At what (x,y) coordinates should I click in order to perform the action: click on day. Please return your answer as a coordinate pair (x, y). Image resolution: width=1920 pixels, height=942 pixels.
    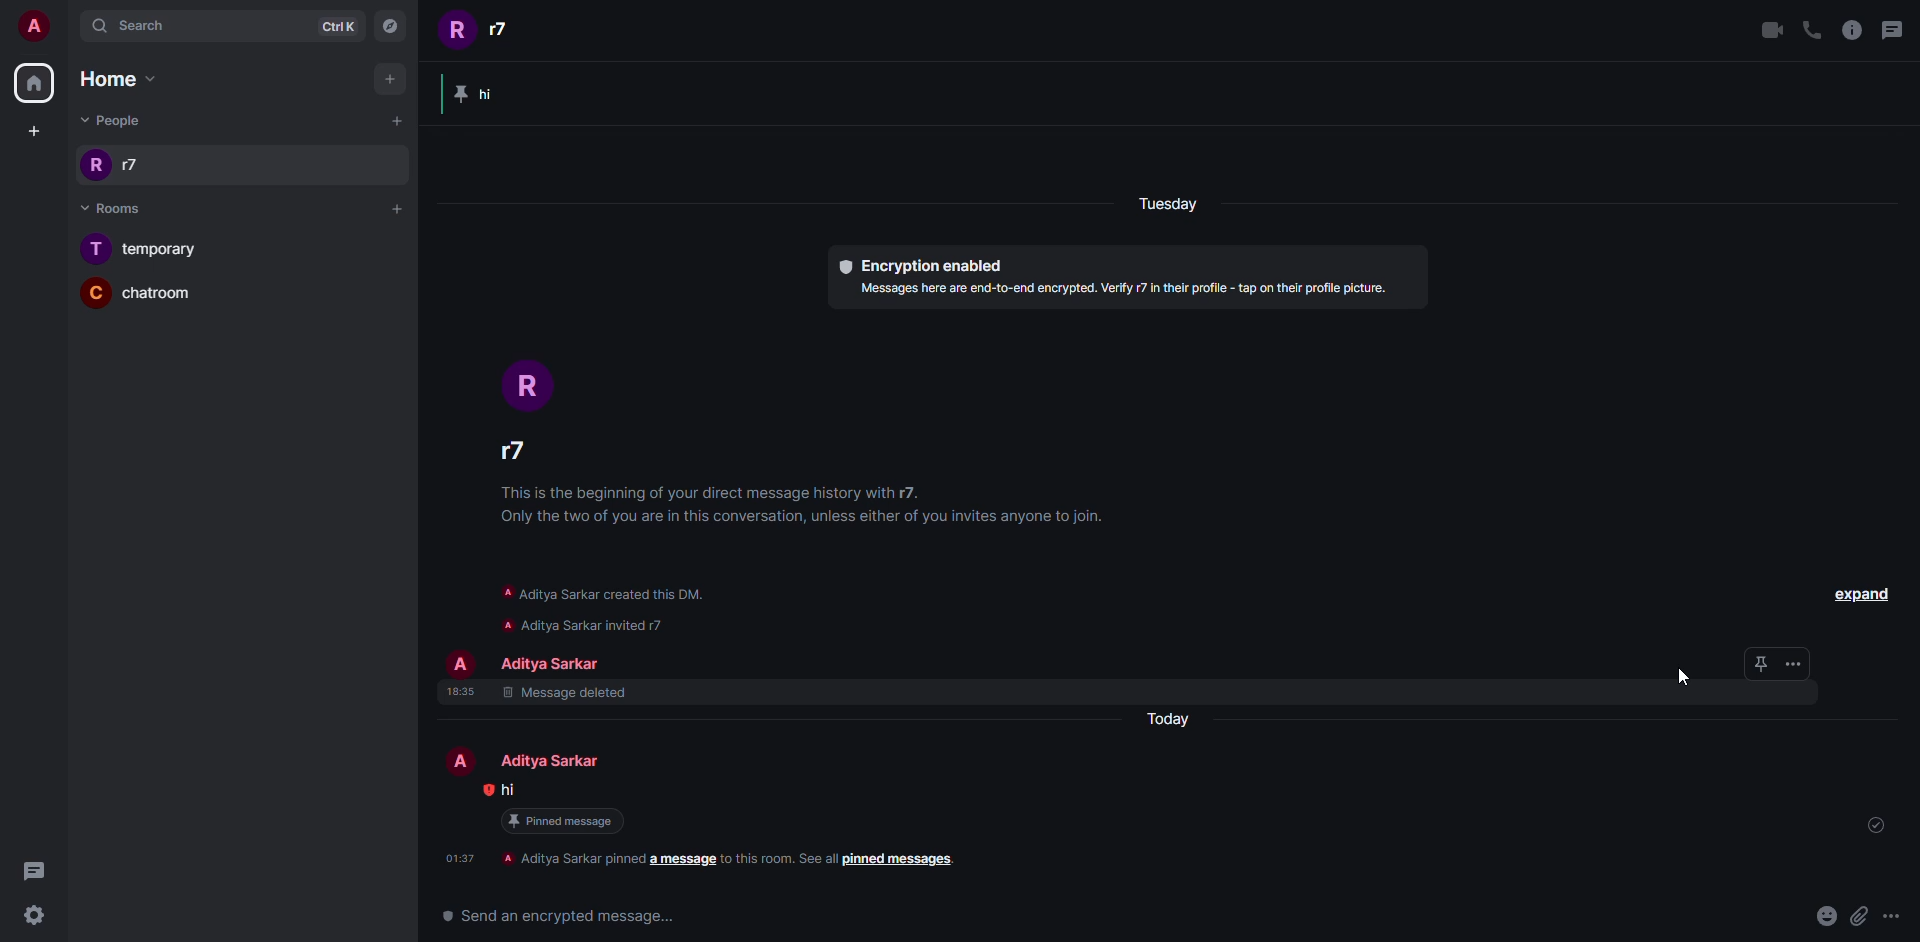
    Looking at the image, I should click on (1174, 203).